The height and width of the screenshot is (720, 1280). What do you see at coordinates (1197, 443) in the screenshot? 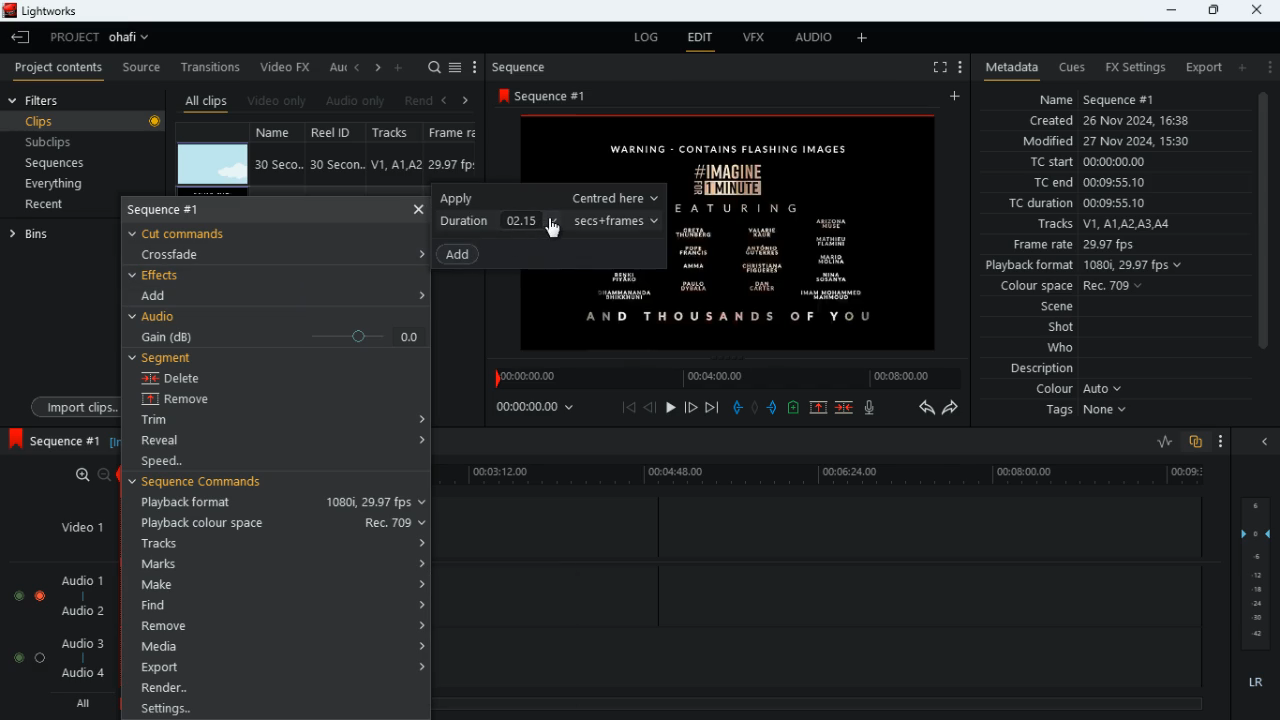
I see `overlap` at bounding box center [1197, 443].